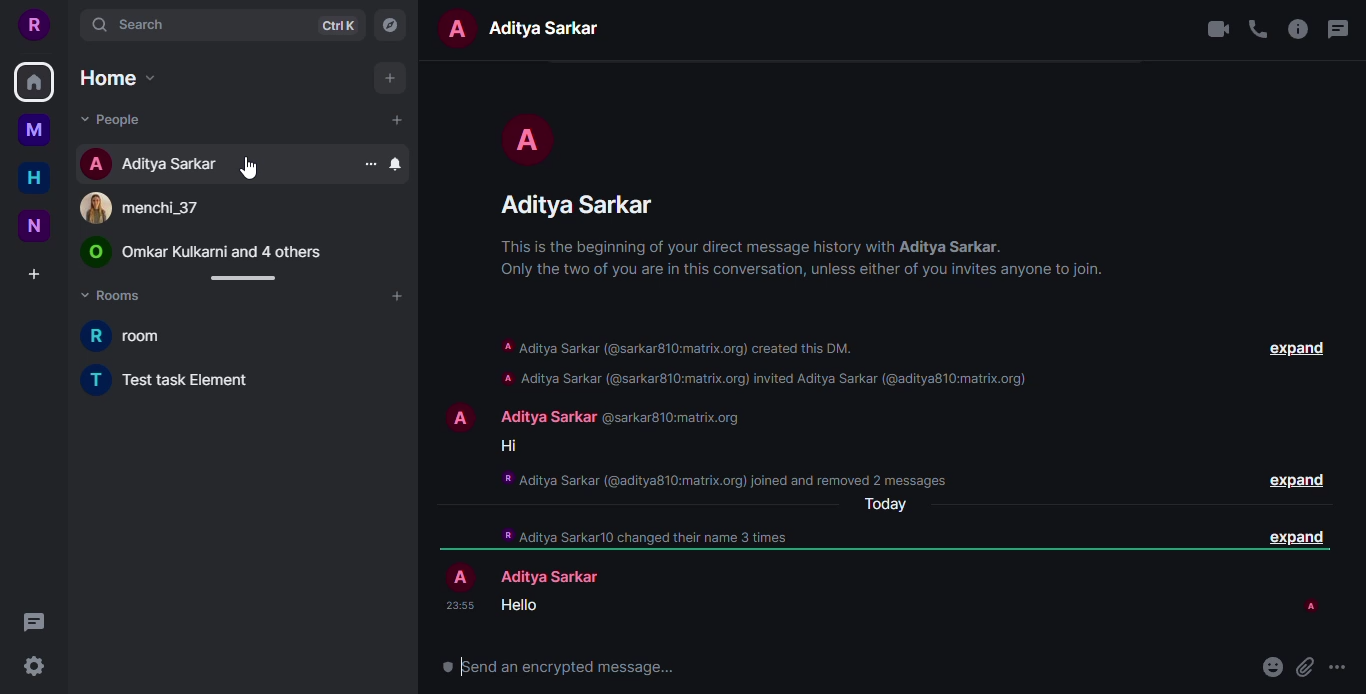 Image resolution: width=1366 pixels, height=694 pixels. Describe the element at coordinates (32, 177) in the screenshot. I see `home` at that location.